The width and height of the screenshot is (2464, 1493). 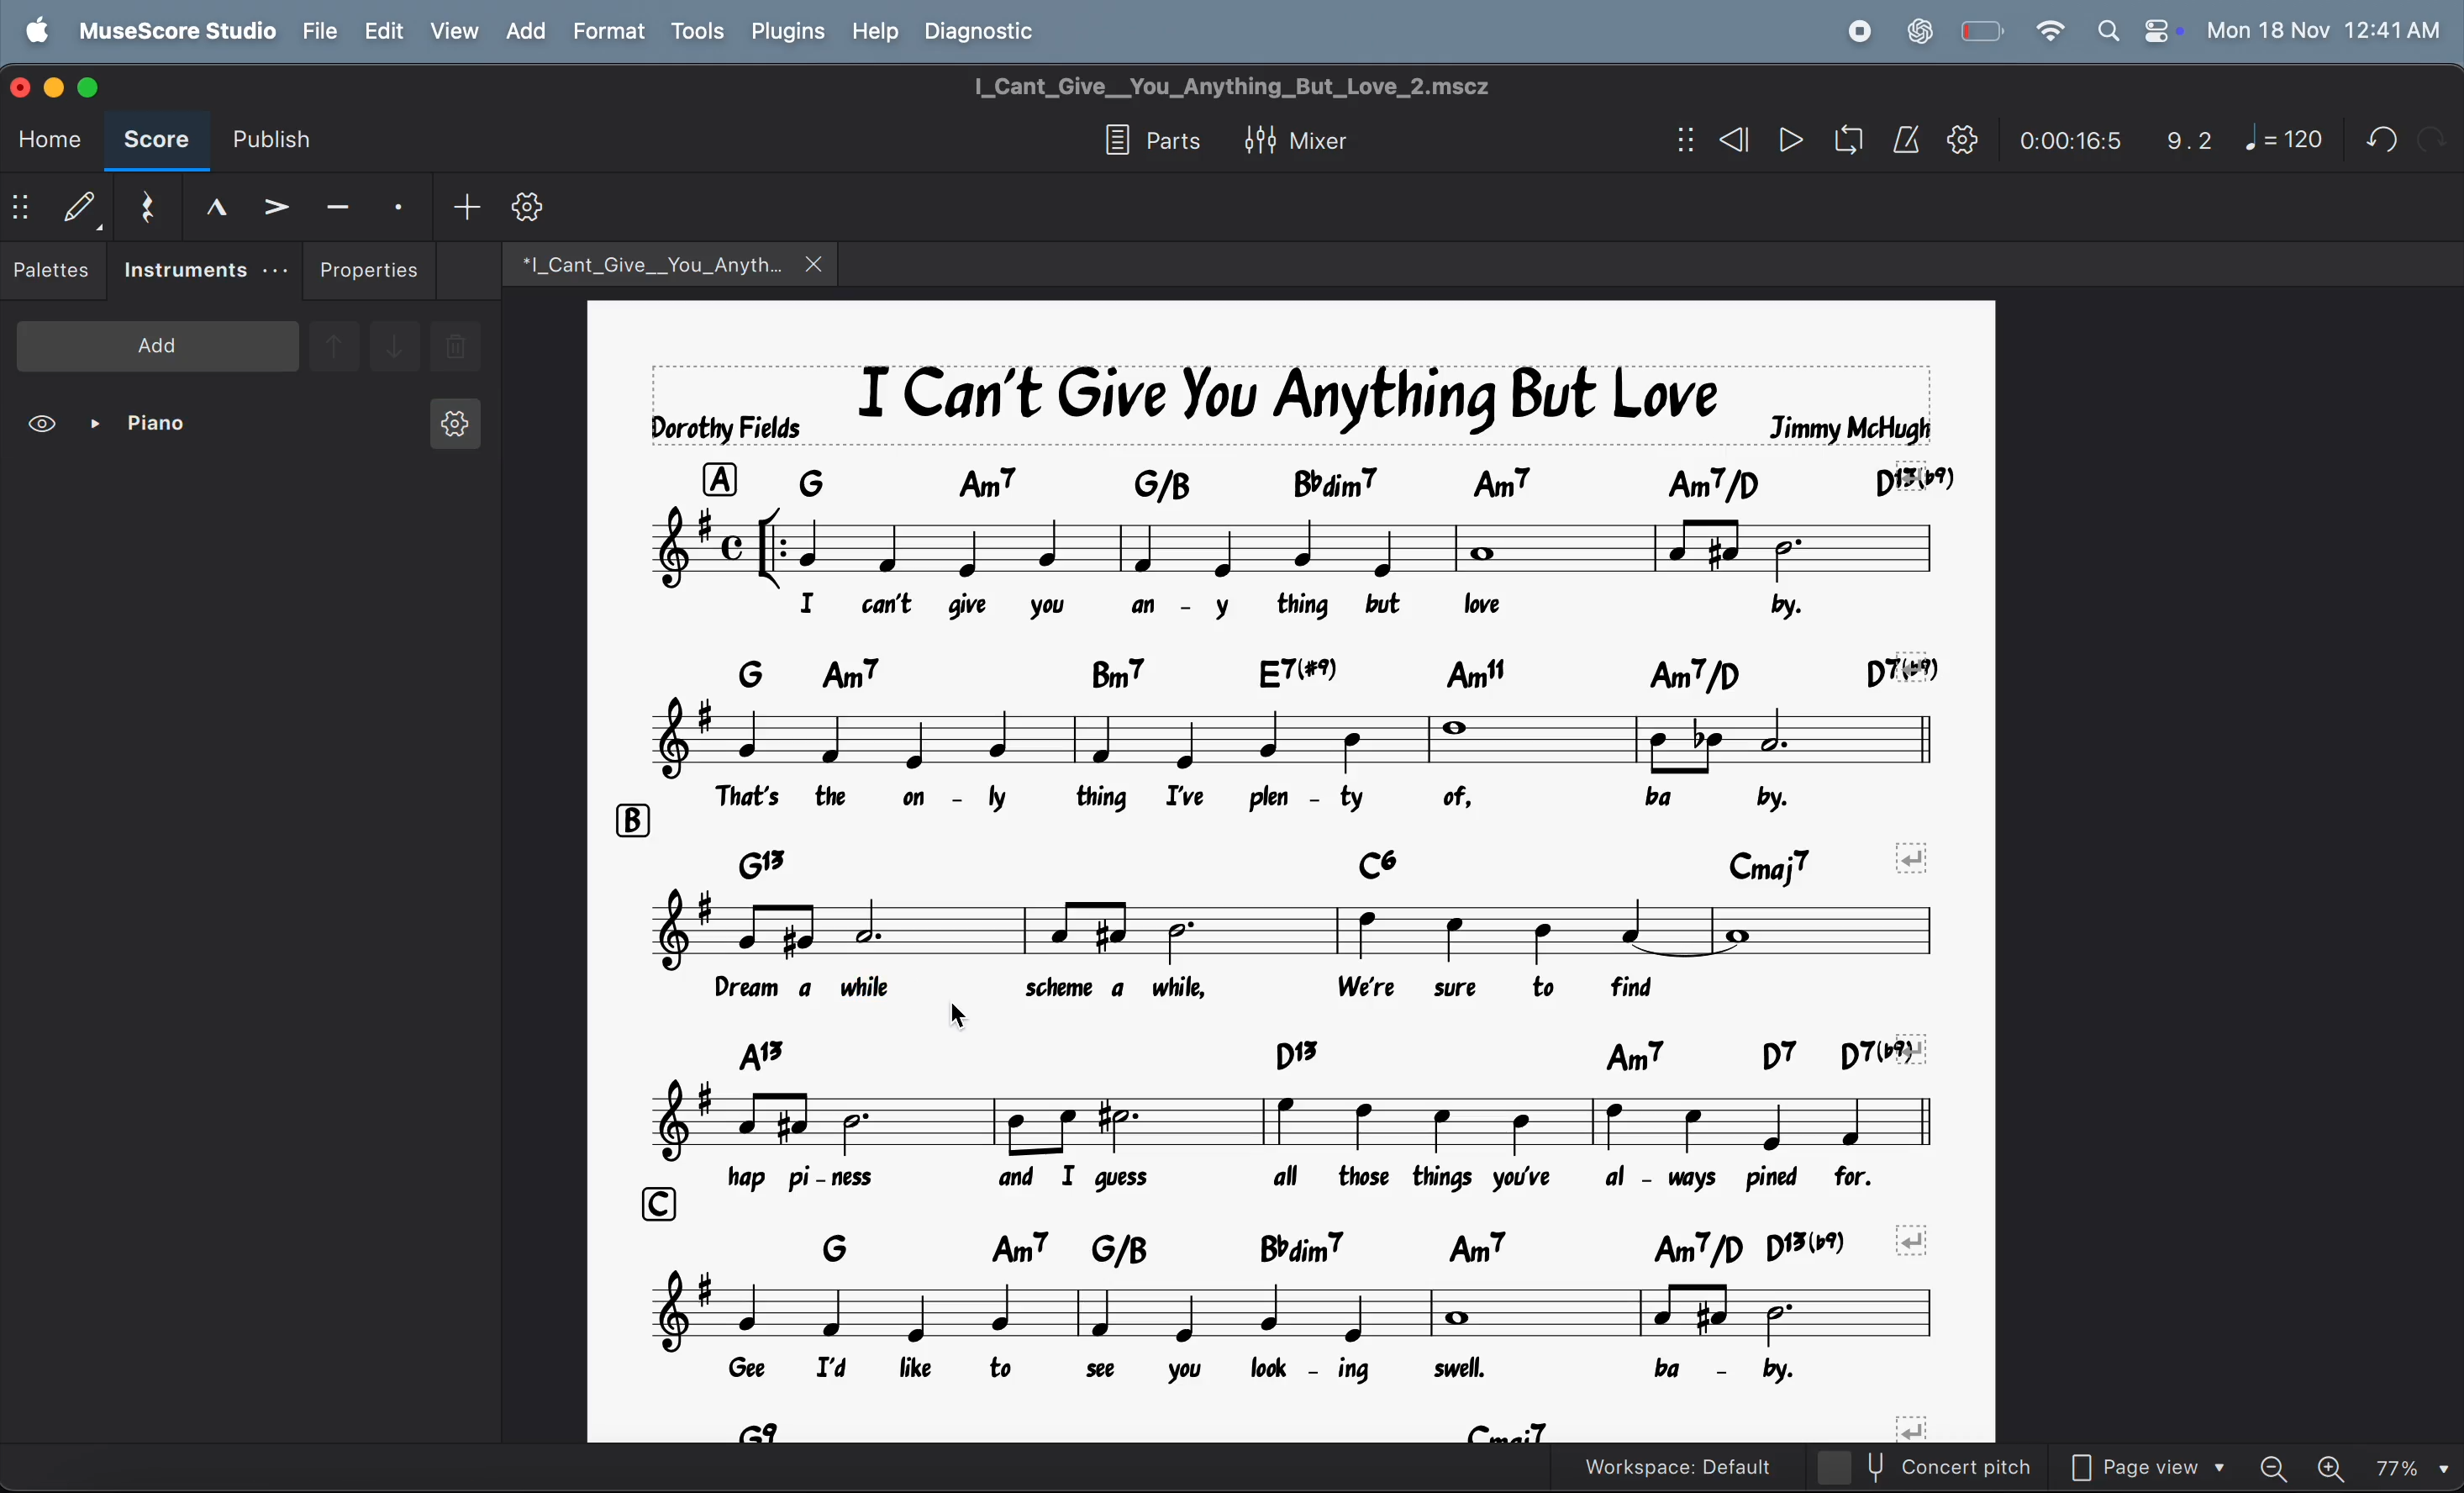 I want to click on plugins, so click(x=789, y=33).